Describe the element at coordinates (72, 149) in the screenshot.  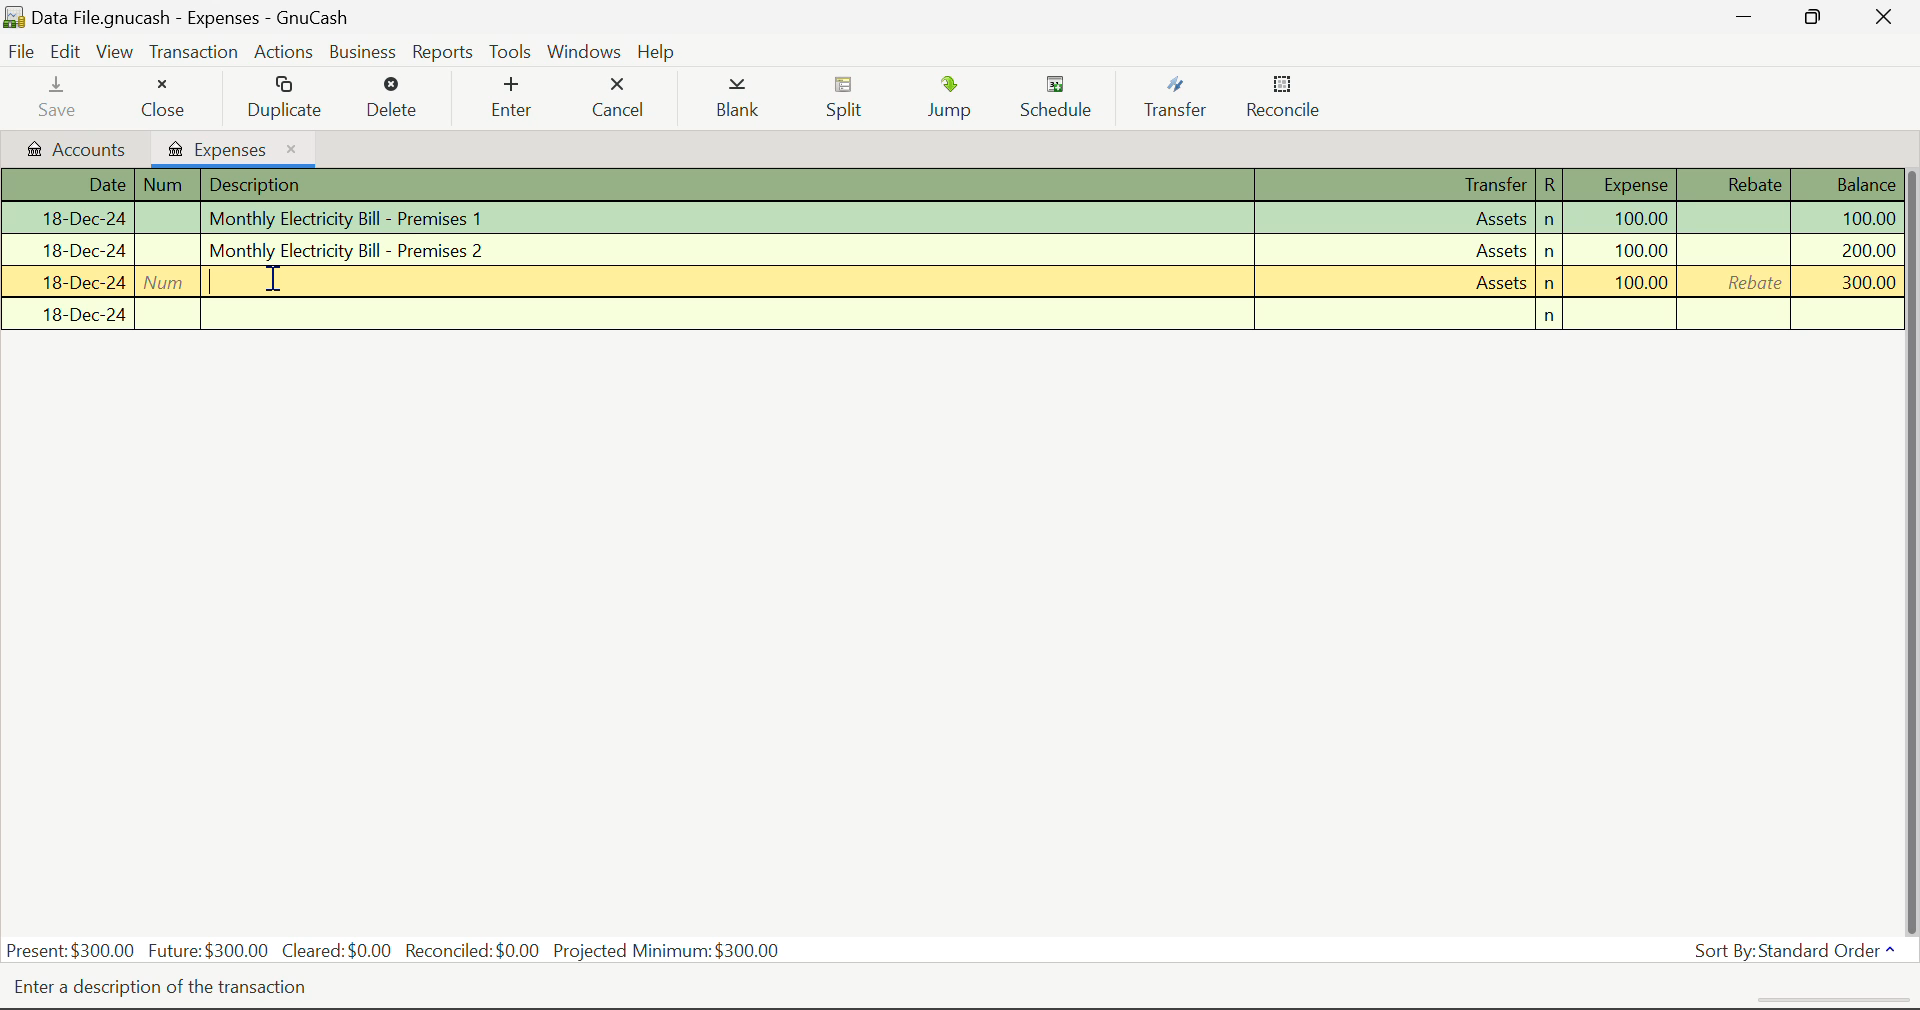
I see `Accounts` at that location.